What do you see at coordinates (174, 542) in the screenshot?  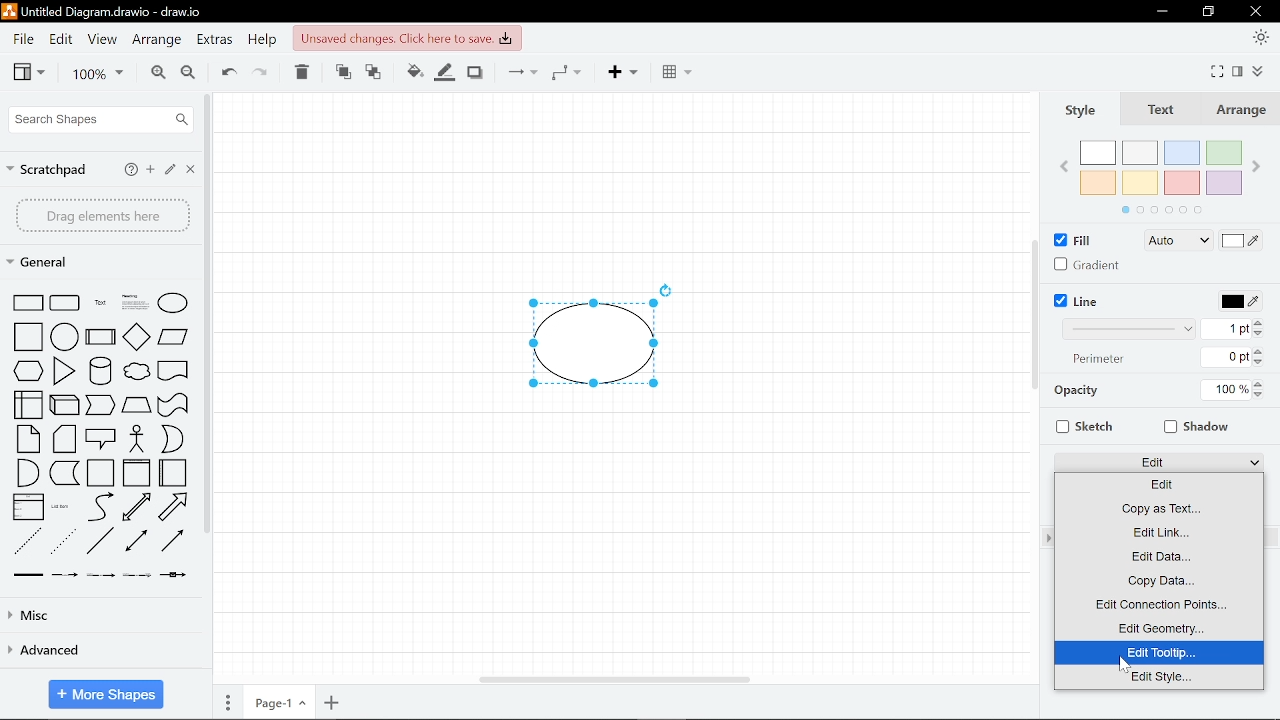 I see `connector` at bounding box center [174, 542].